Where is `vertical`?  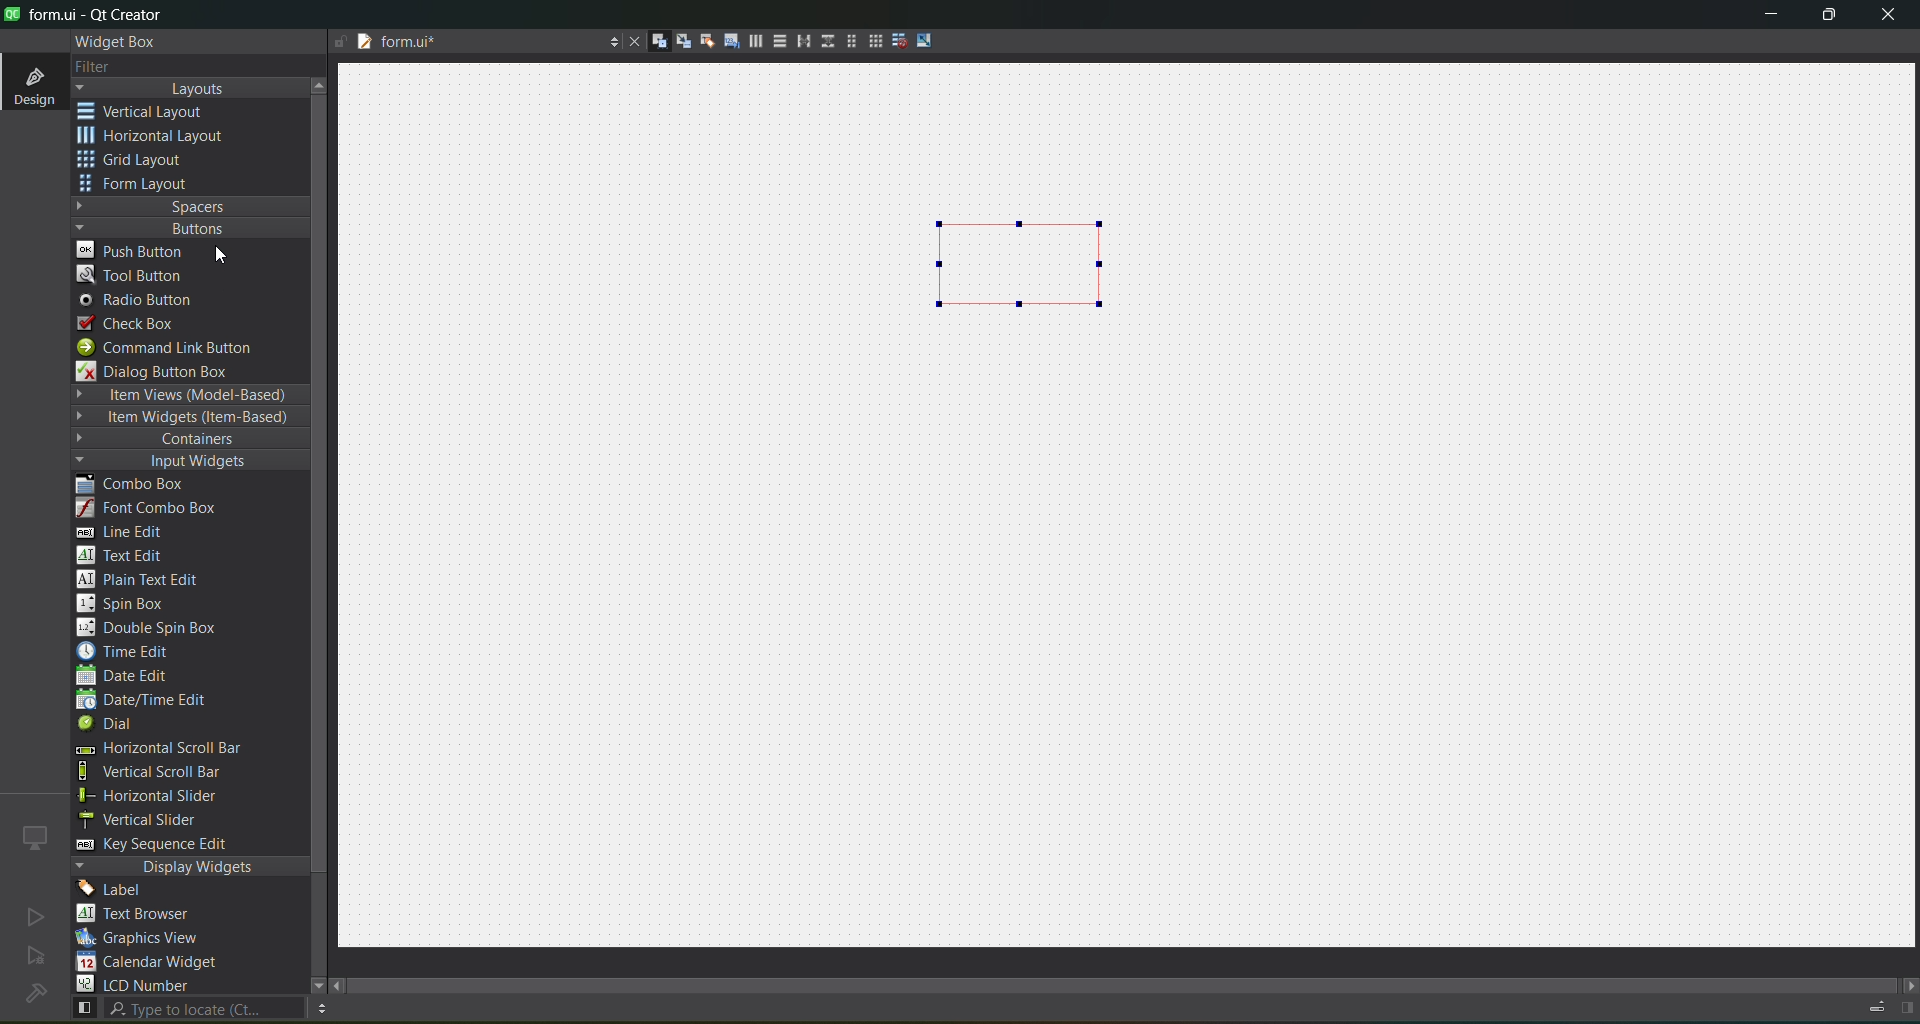 vertical is located at coordinates (155, 112).